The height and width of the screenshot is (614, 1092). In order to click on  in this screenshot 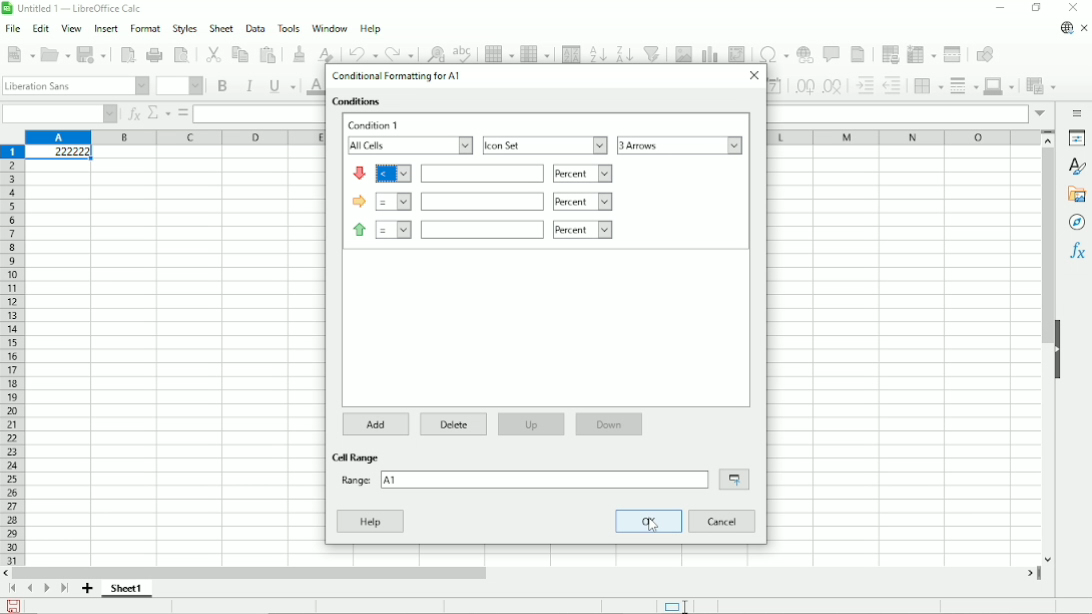, I will do `click(1073, 8)`.